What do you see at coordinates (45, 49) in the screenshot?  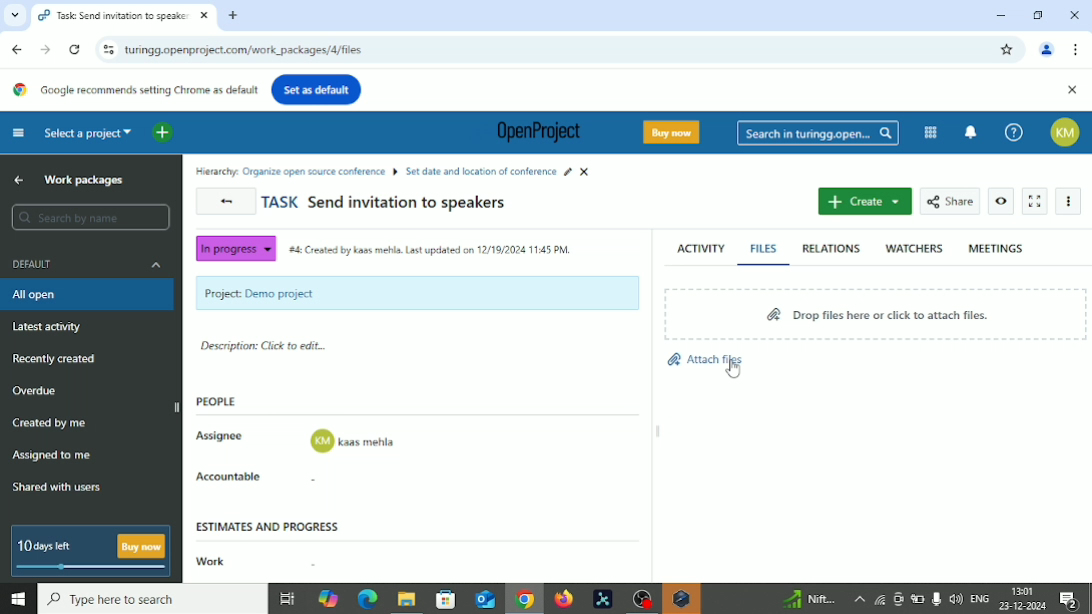 I see `Forward` at bounding box center [45, 49].